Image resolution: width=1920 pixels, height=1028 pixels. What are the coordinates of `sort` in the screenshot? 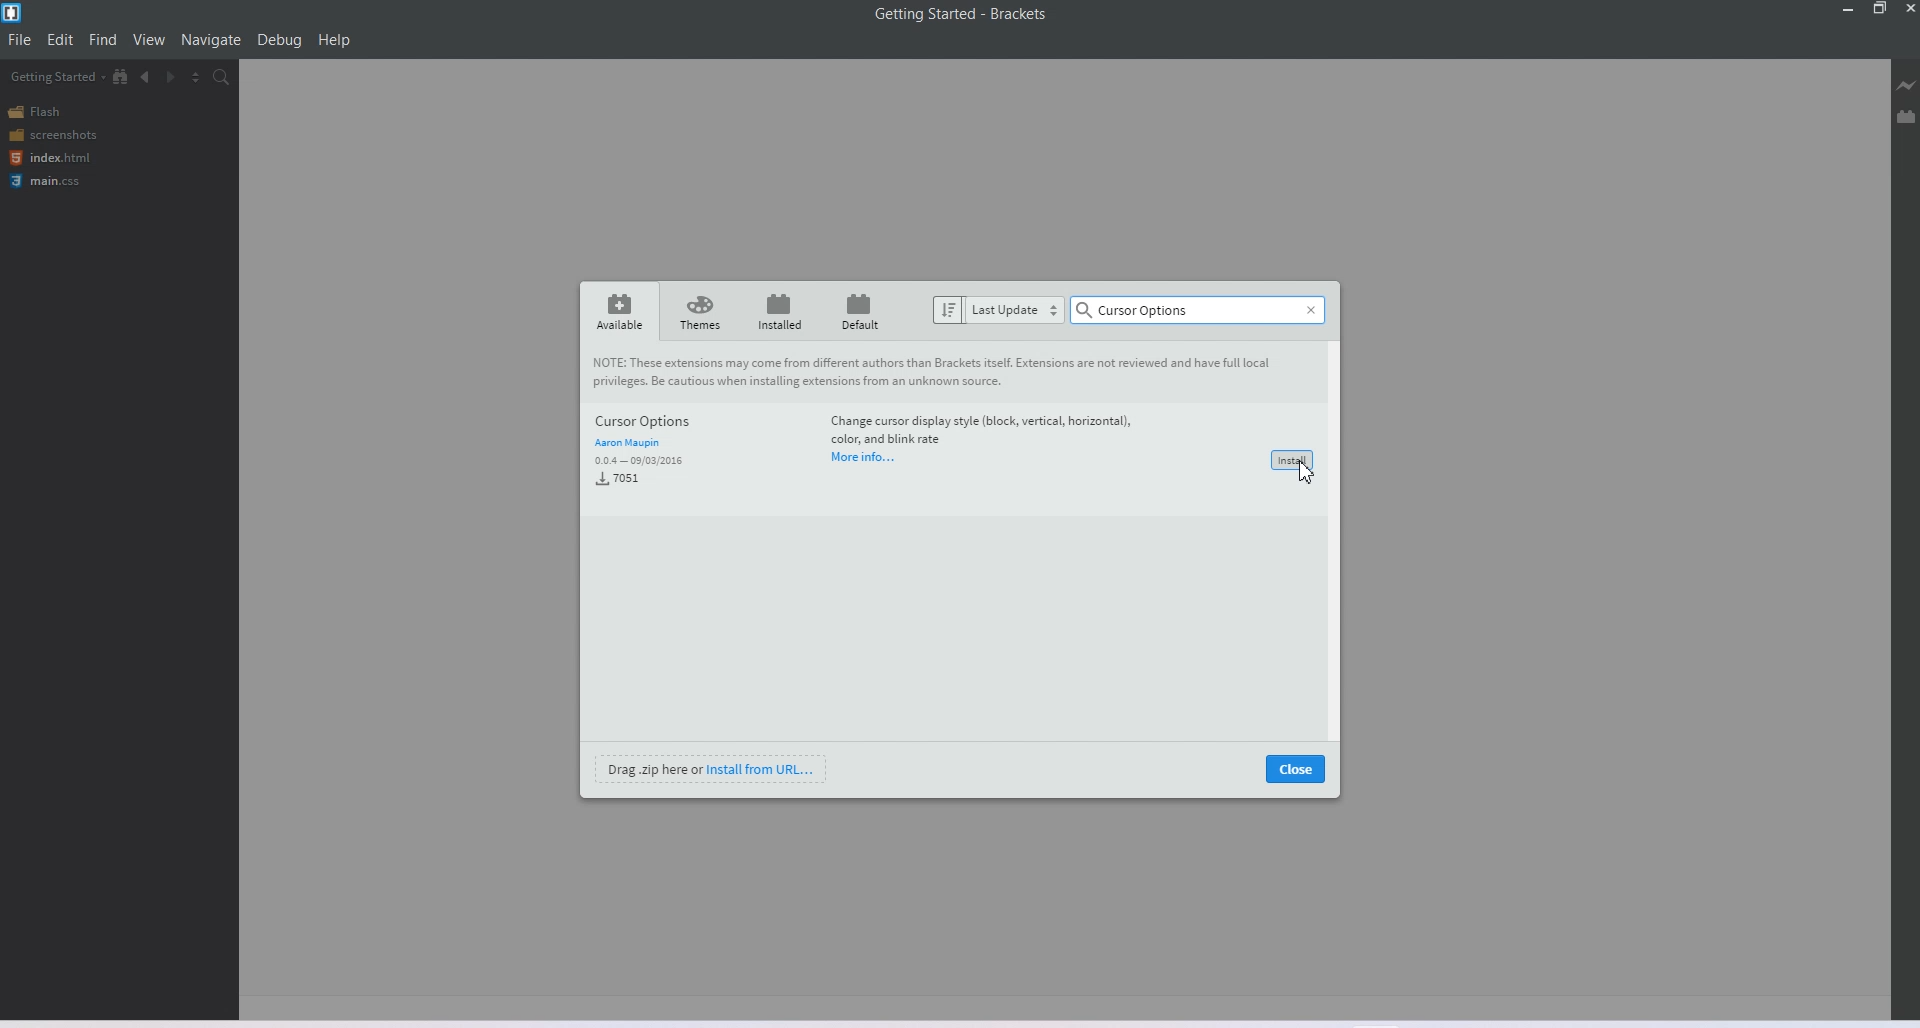 It's located at (948, 311).